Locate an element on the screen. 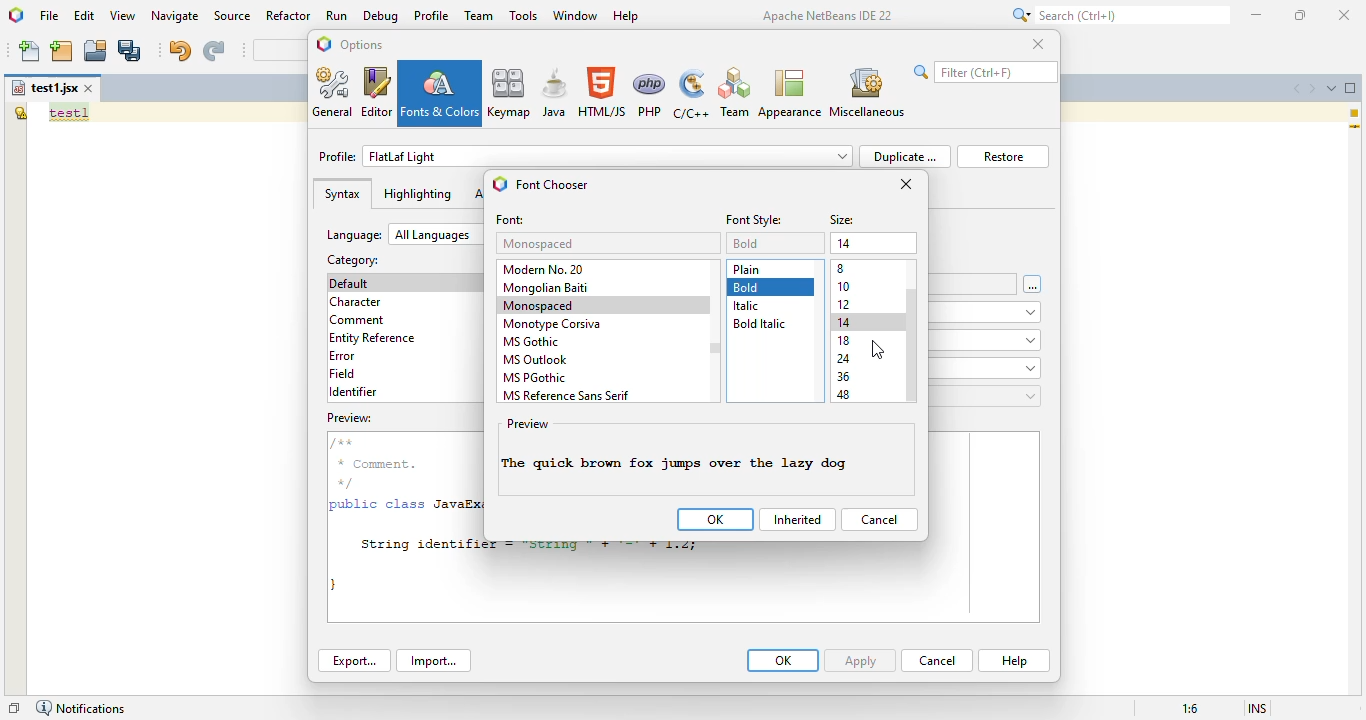 The image size is (1366, 720). help is located at coordinates (1014, 661).